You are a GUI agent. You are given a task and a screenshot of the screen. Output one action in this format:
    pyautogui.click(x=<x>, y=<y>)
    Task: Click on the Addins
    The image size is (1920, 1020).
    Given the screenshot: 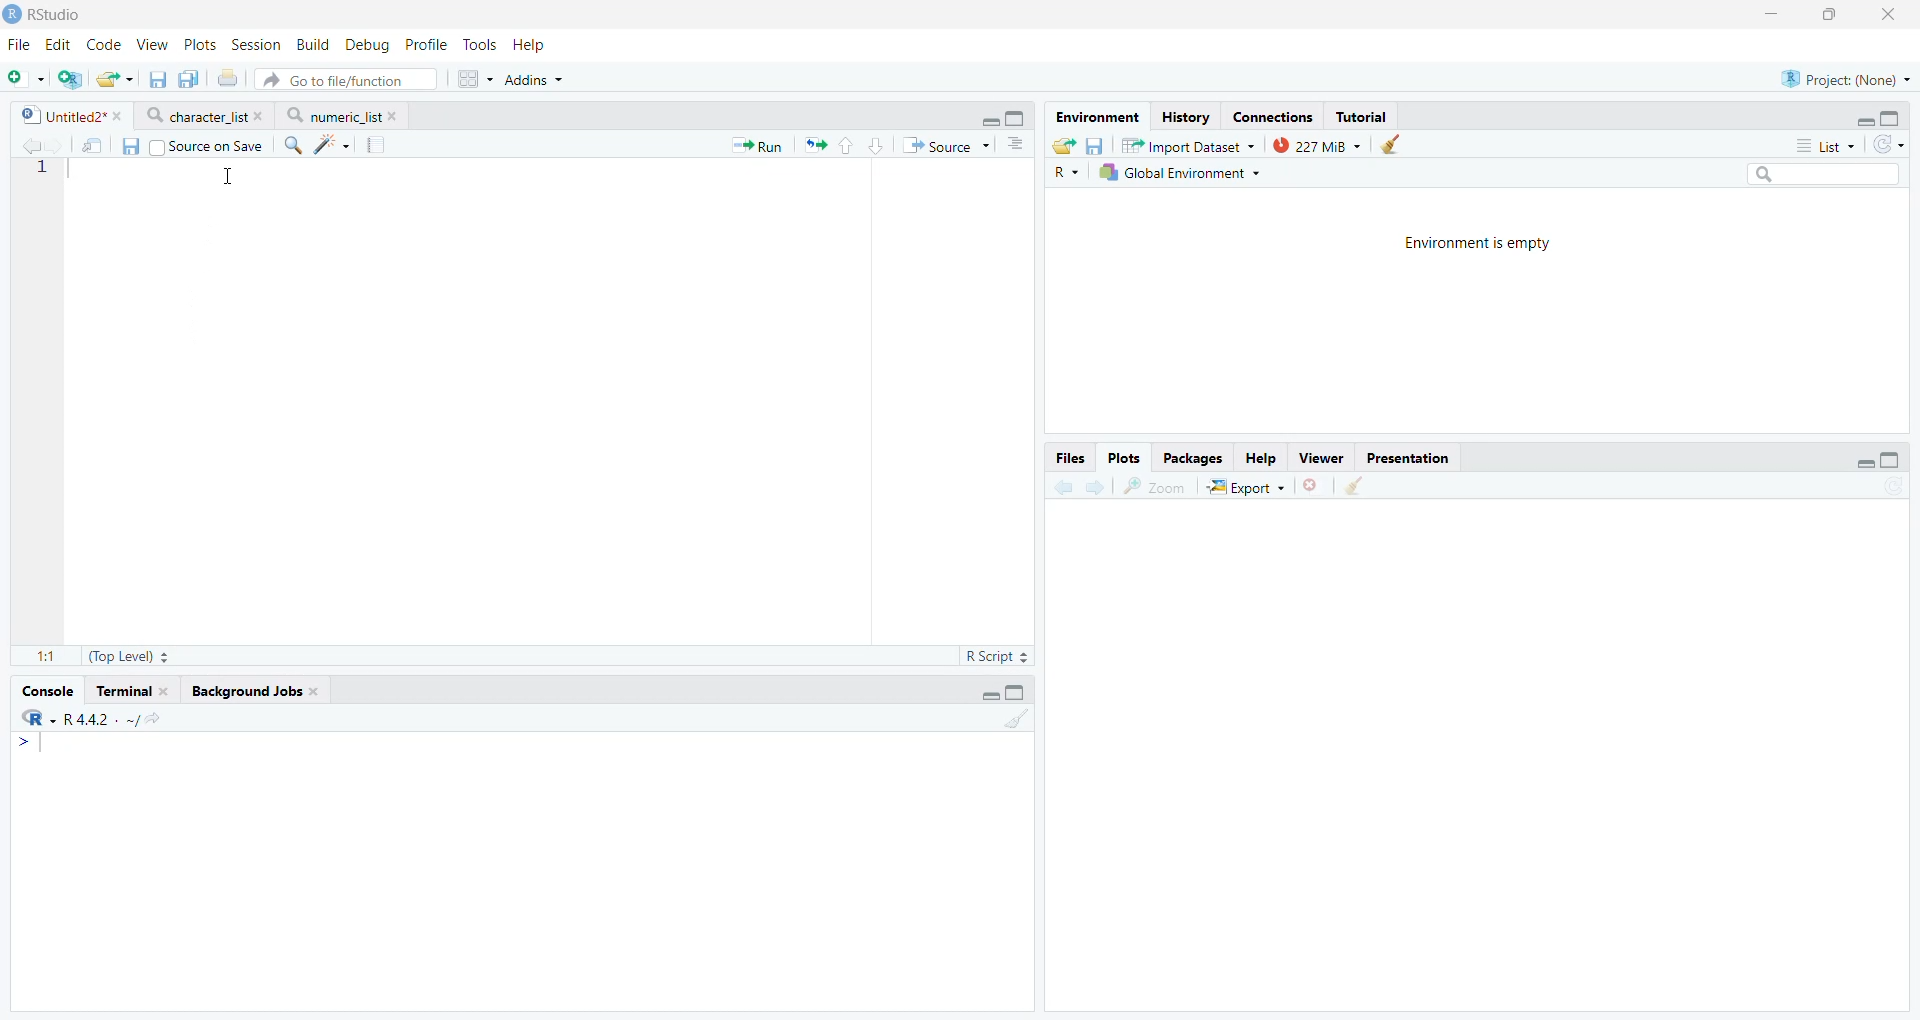 What is the action you would take?
    pyautogui.click(x=534, y=80)
    